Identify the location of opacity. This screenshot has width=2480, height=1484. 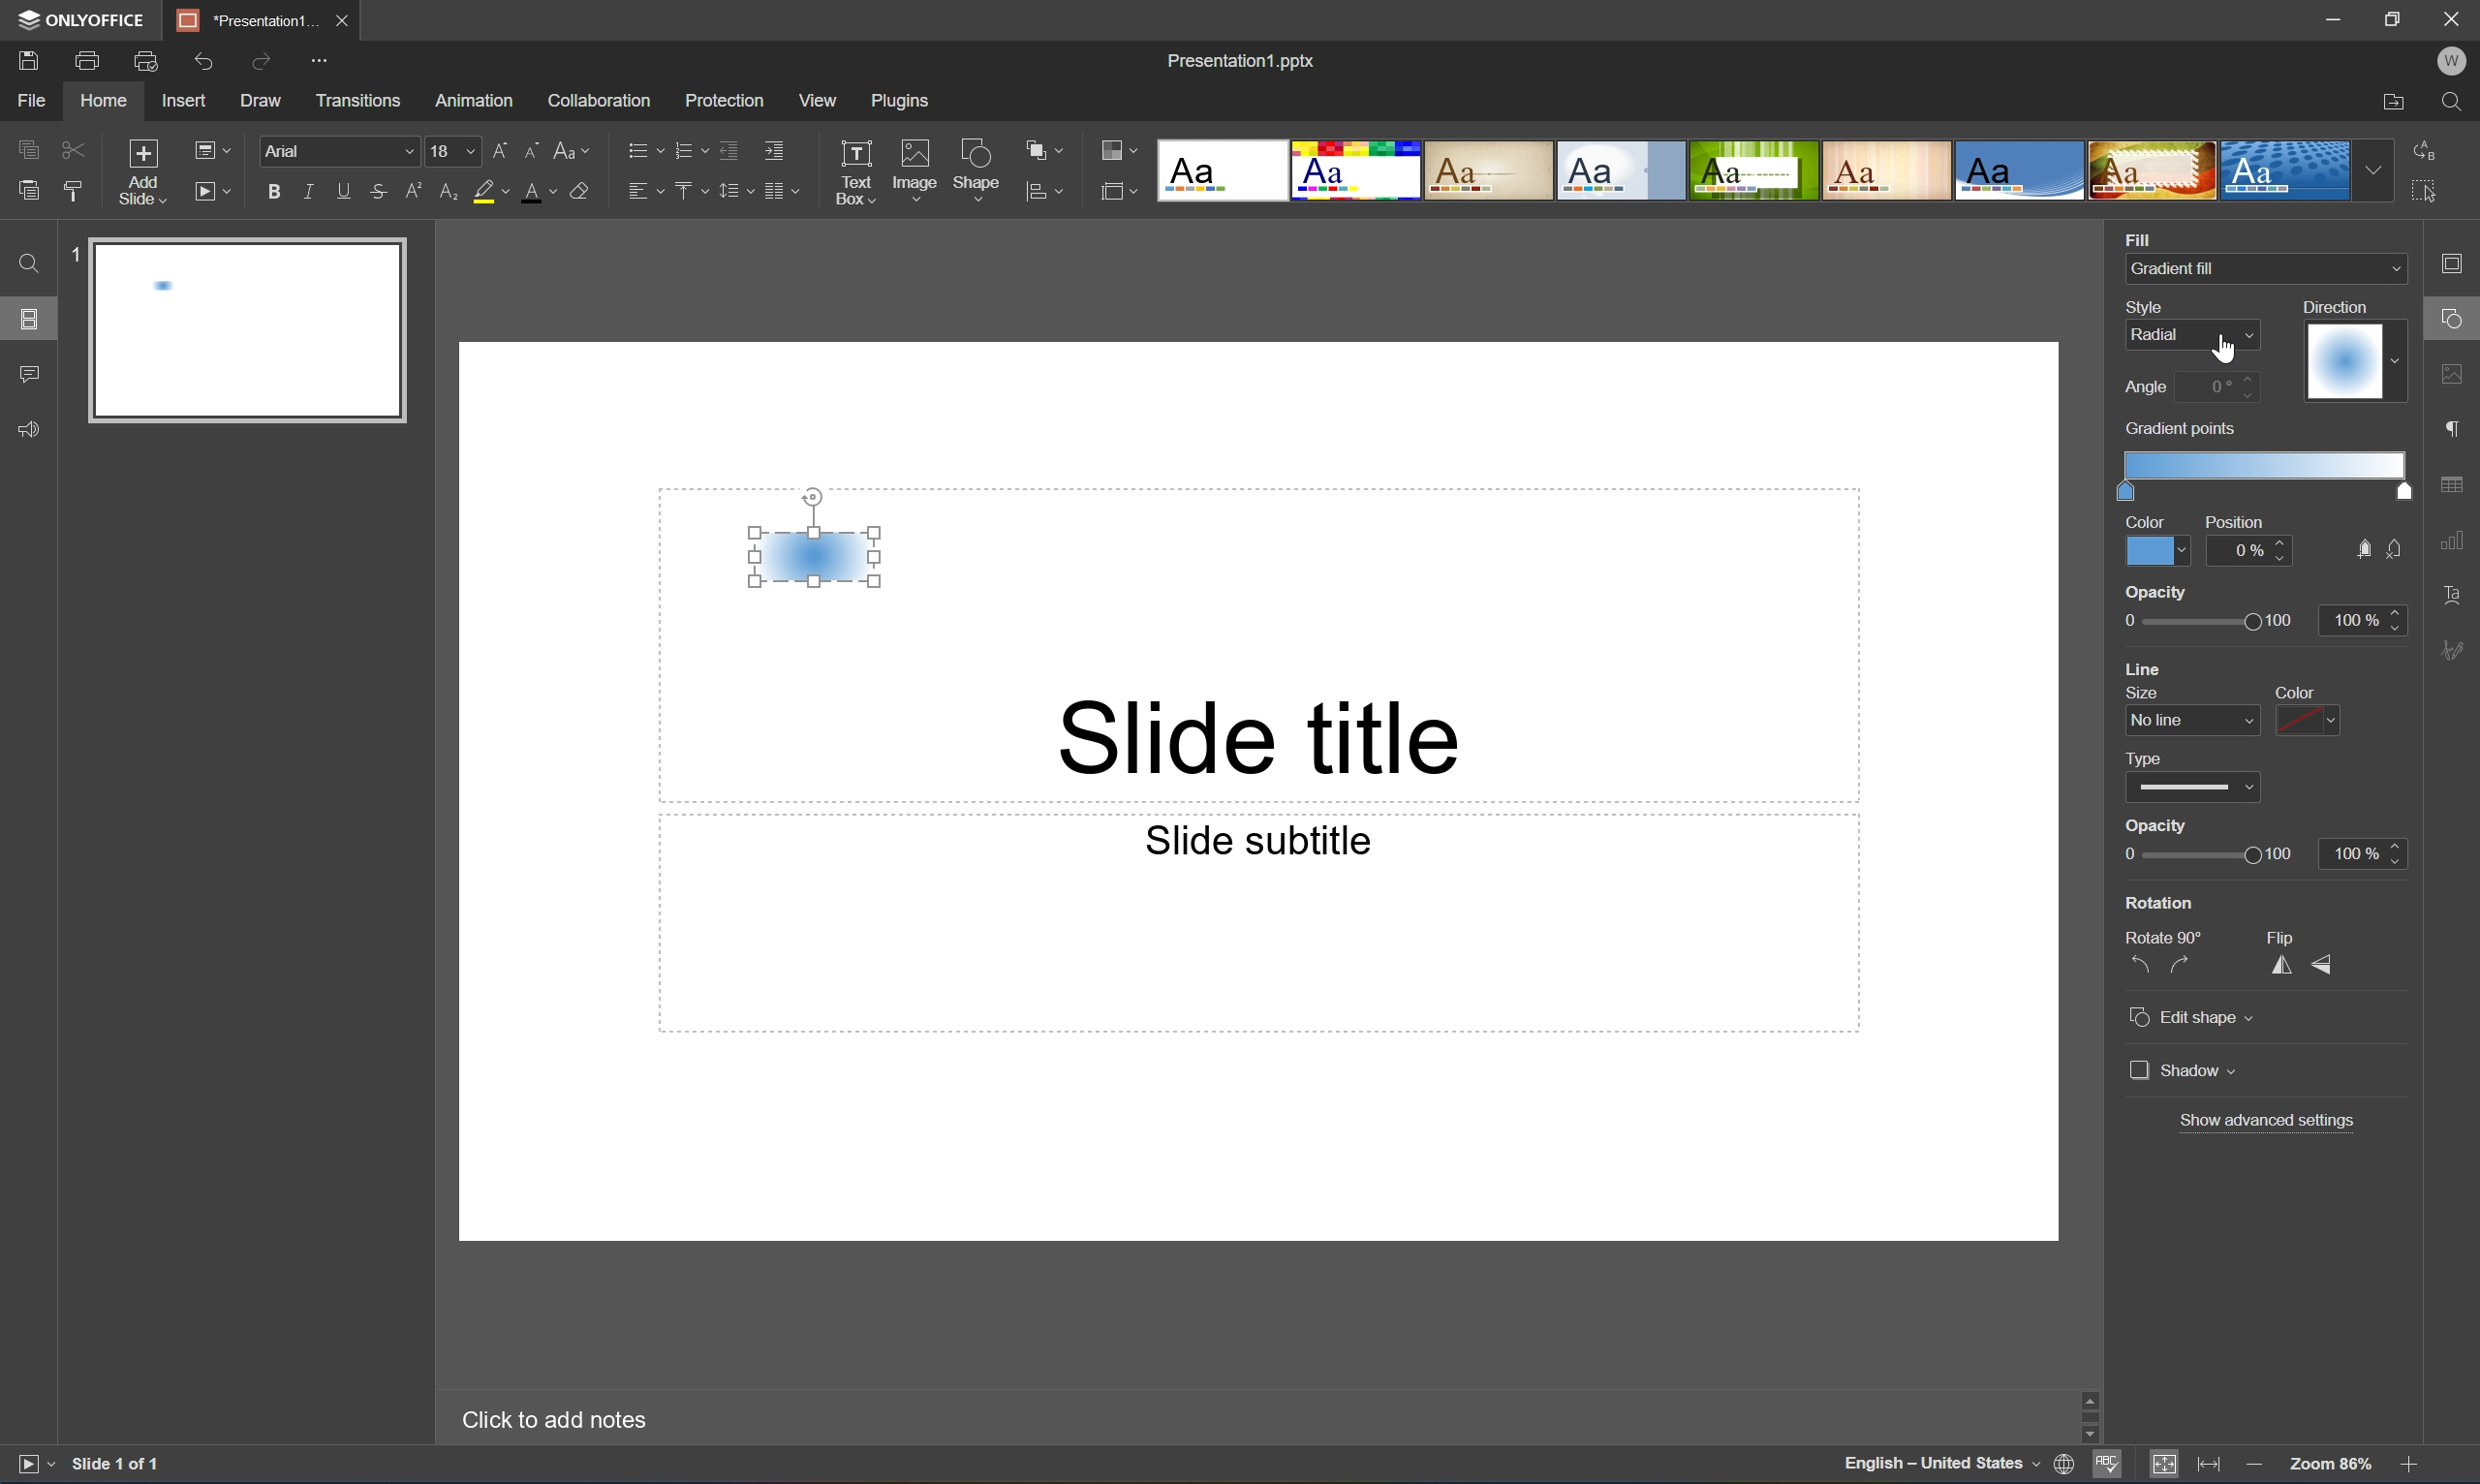
(2158, 592).